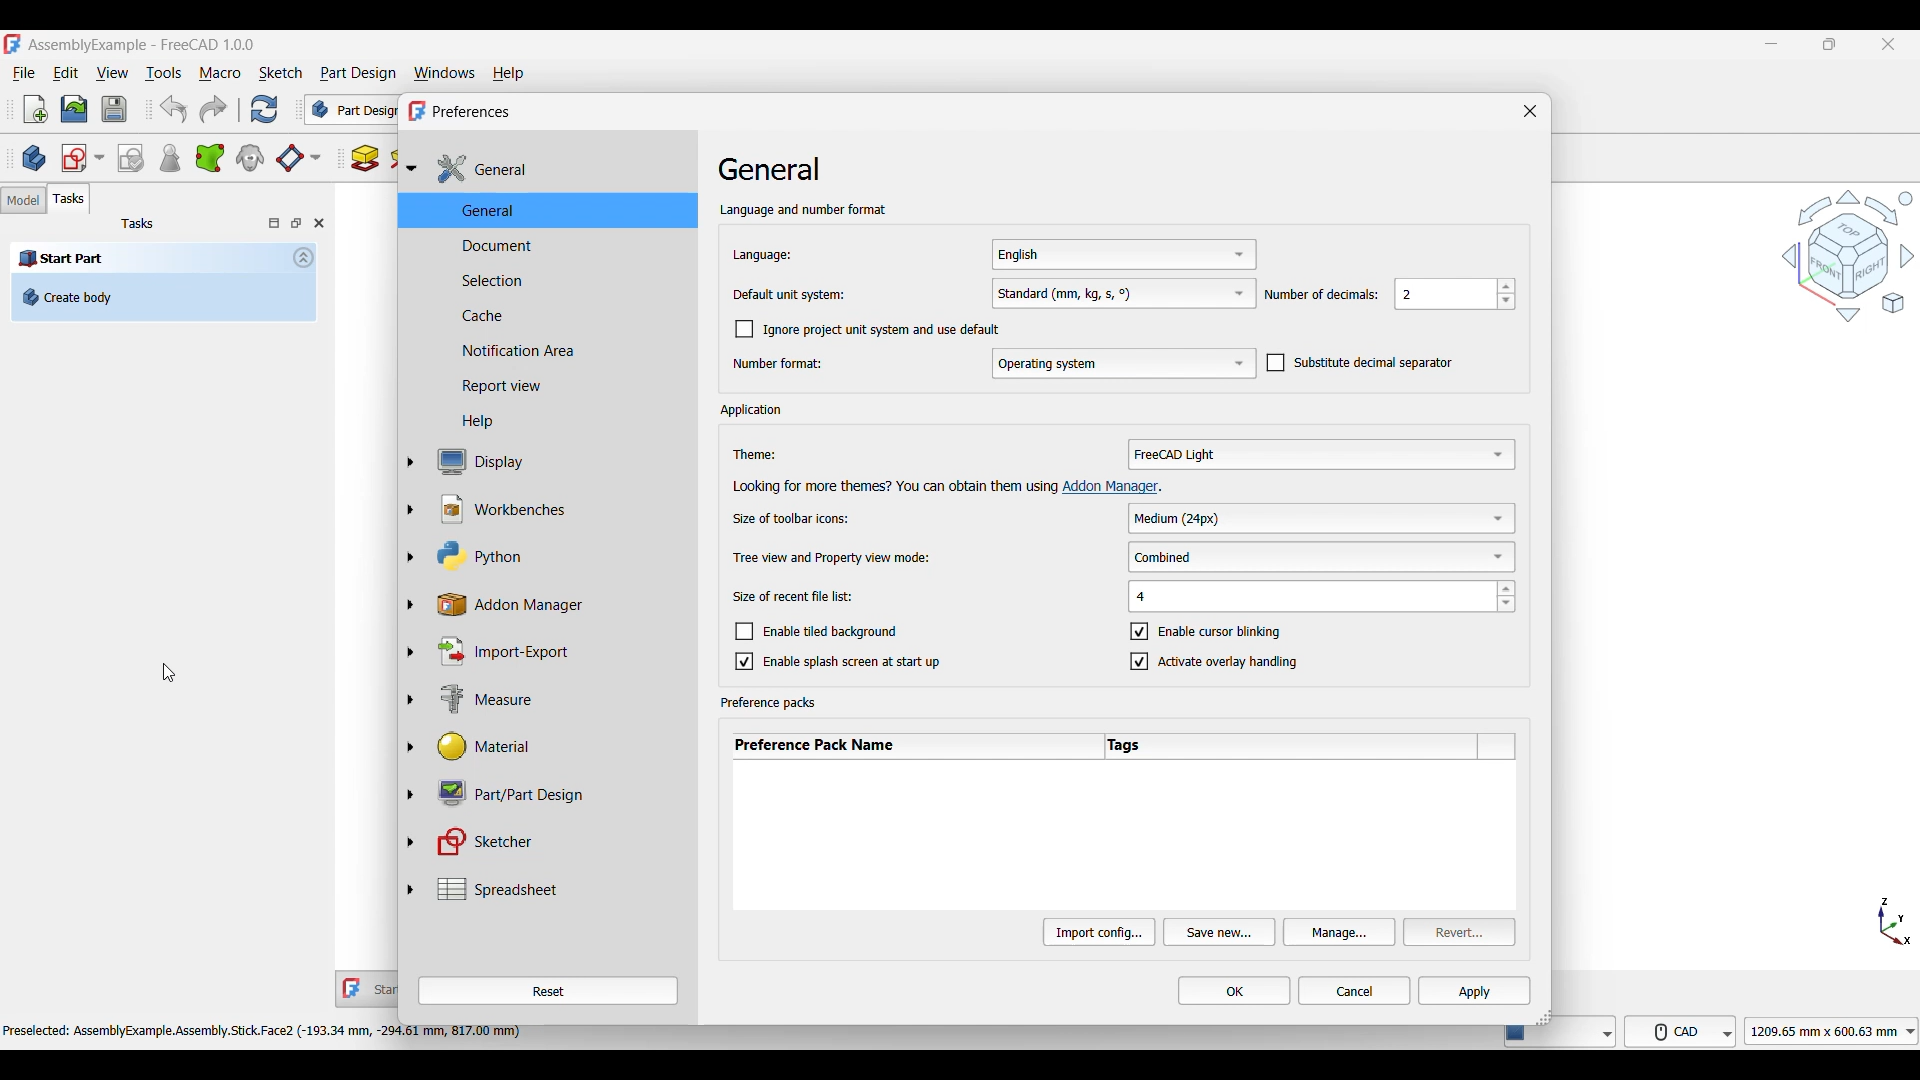 This screenshot has width=1920, height=1080. Describe the element at coordinates (210, 157) in the screenshot. I see `Create sub-object shape binder` at that location.